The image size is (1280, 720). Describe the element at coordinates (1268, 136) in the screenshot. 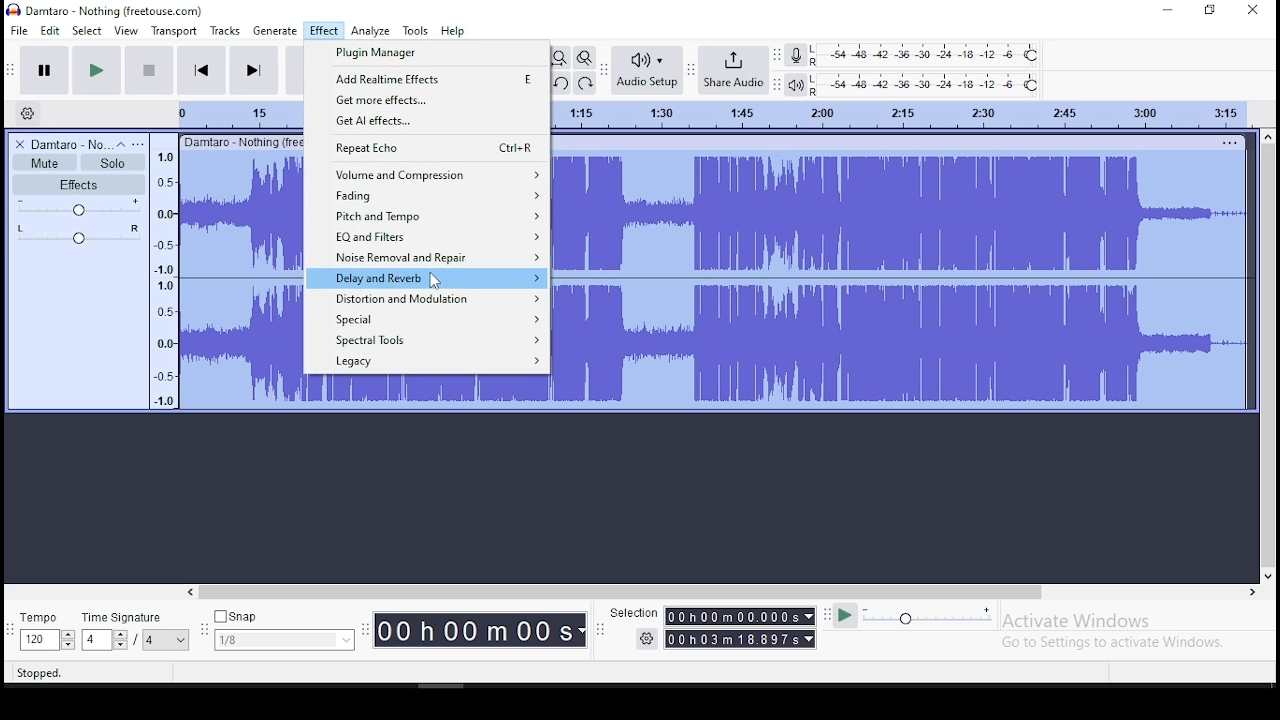

I see `up` at that location.